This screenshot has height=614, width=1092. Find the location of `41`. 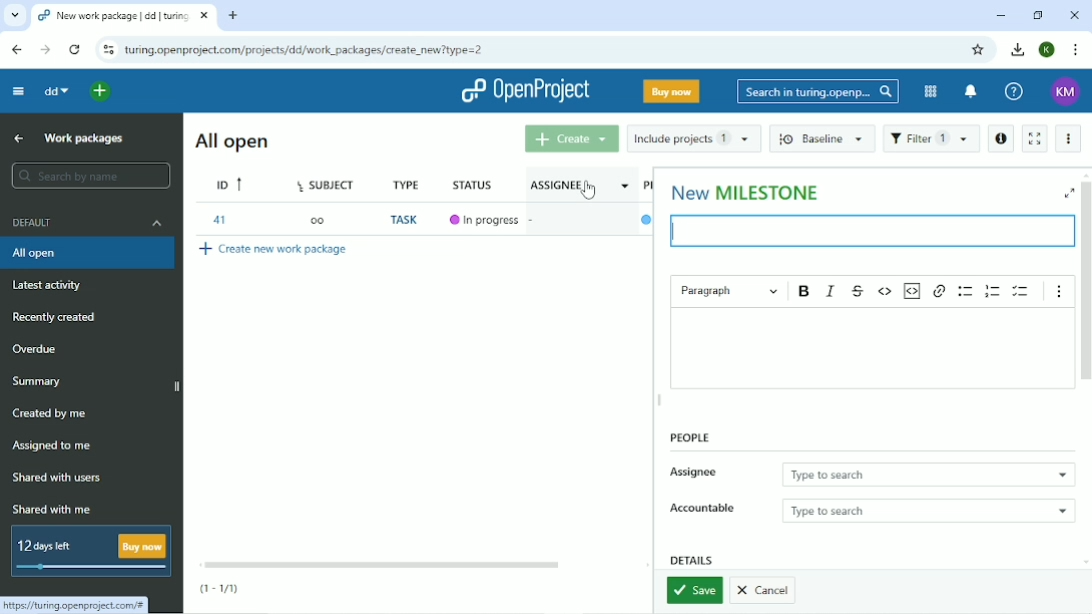

41 is located at coordinates (219, 219).